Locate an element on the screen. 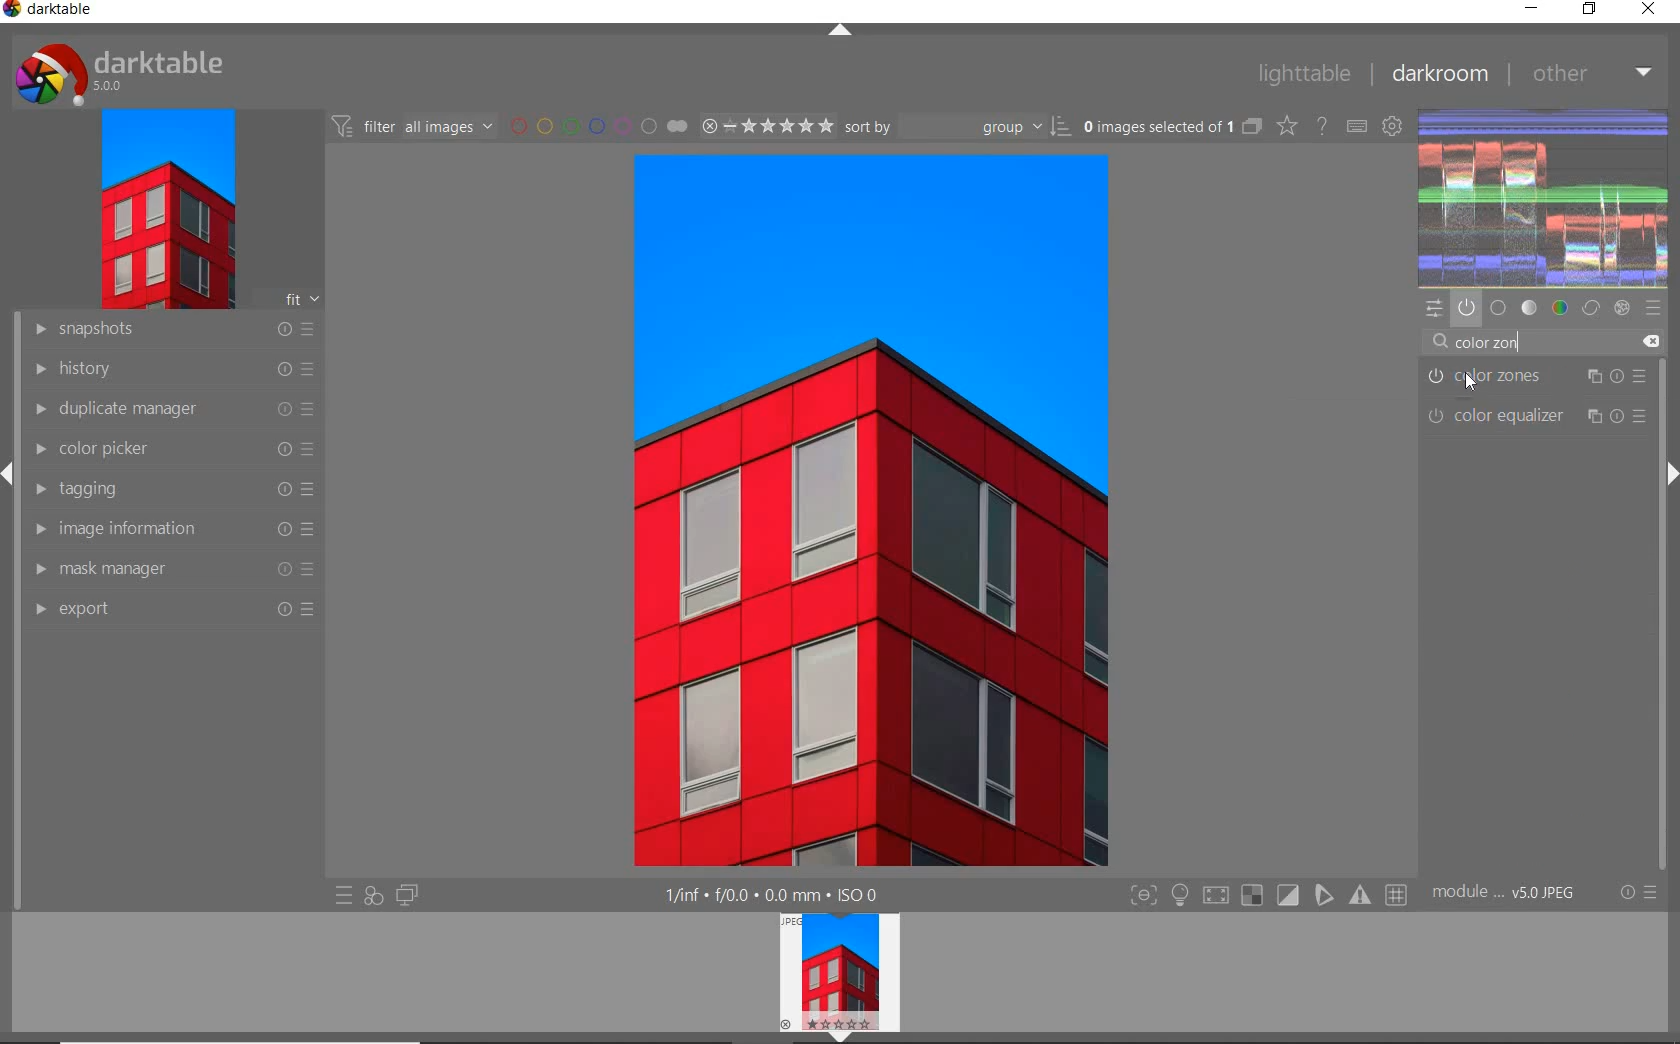 The image size is (1680, 1044). system logo & name is located at coordinates (123, 74).